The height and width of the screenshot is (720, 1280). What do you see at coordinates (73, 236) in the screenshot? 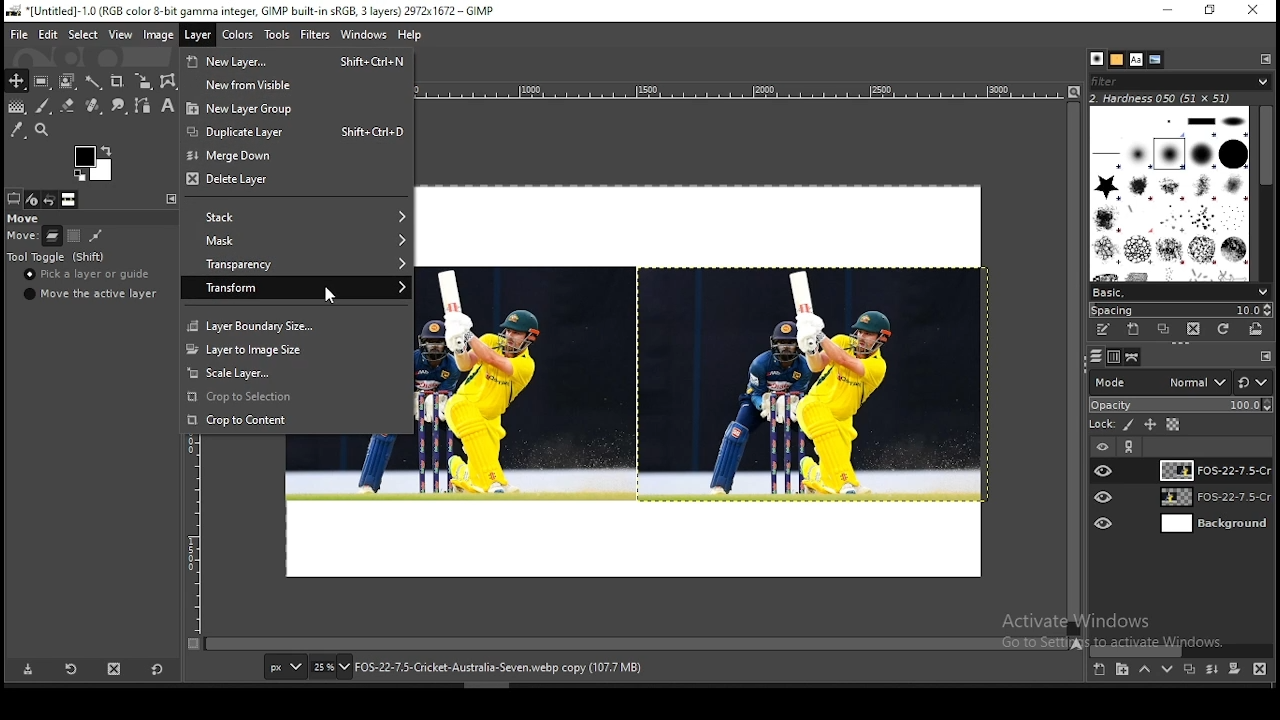
I see `move channels` at bounding box center [73, 236].